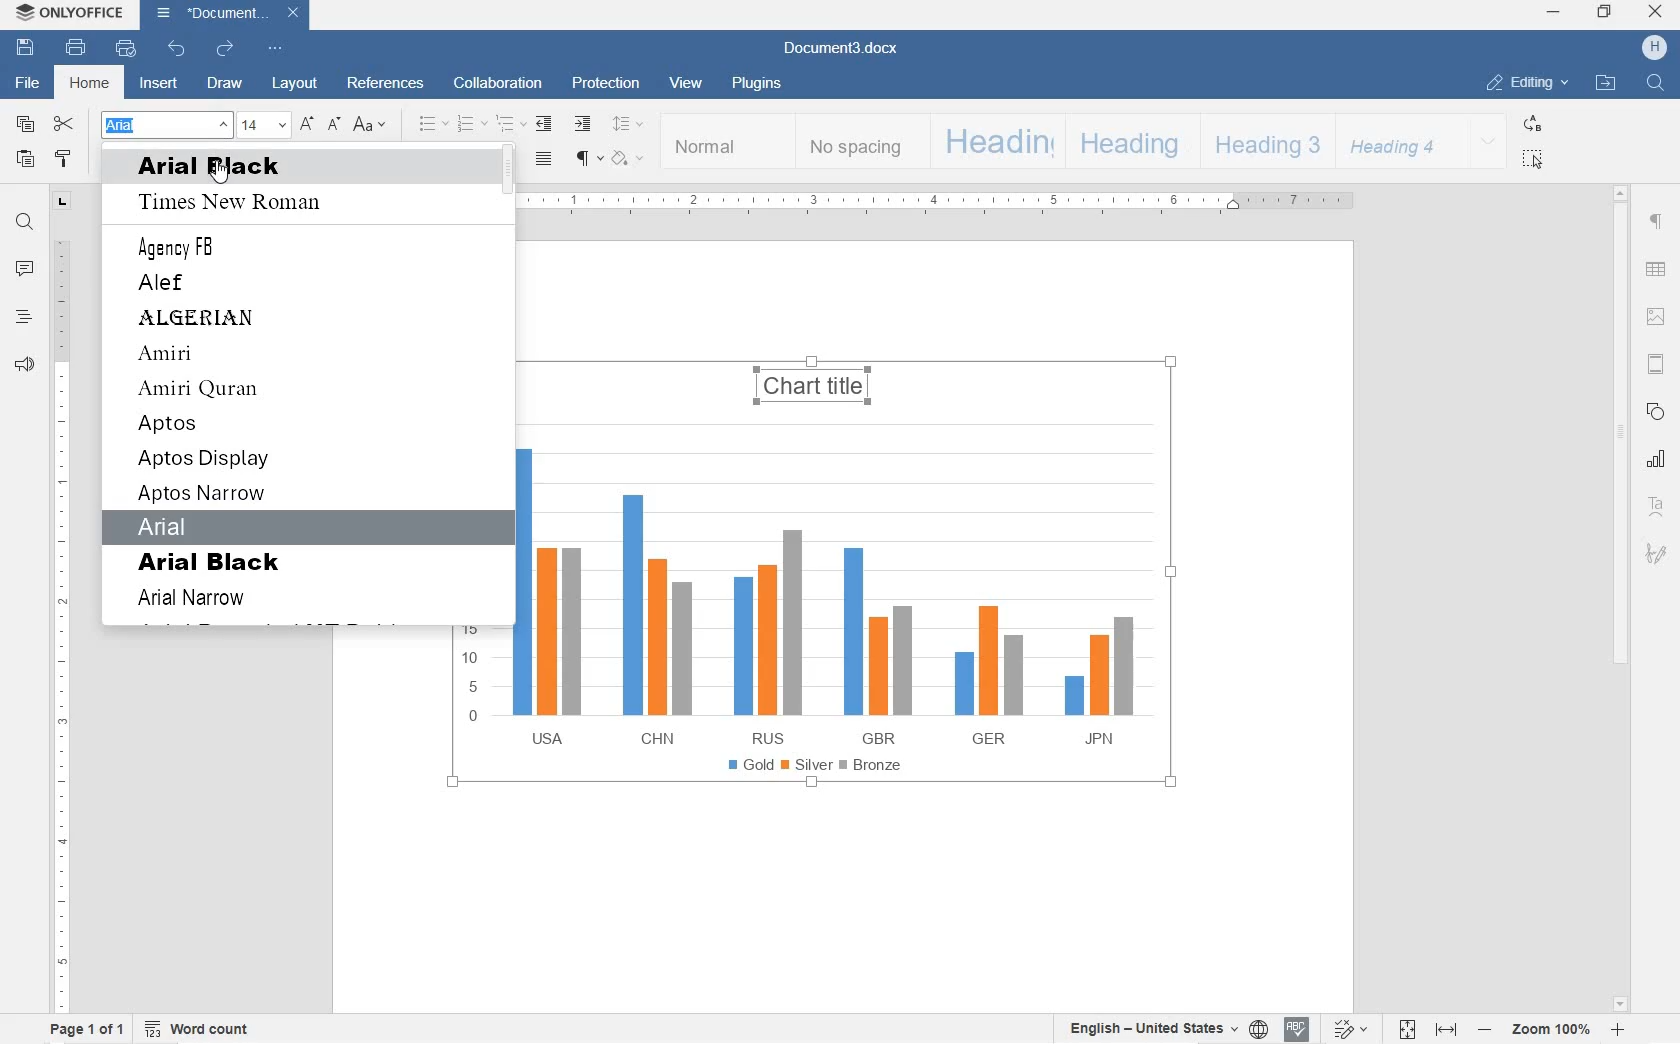 This screenshot has height=1044, width=1680. Describe the element at coordinates (839, 50) in the screenshot. I see `Document3.docx` at that location.